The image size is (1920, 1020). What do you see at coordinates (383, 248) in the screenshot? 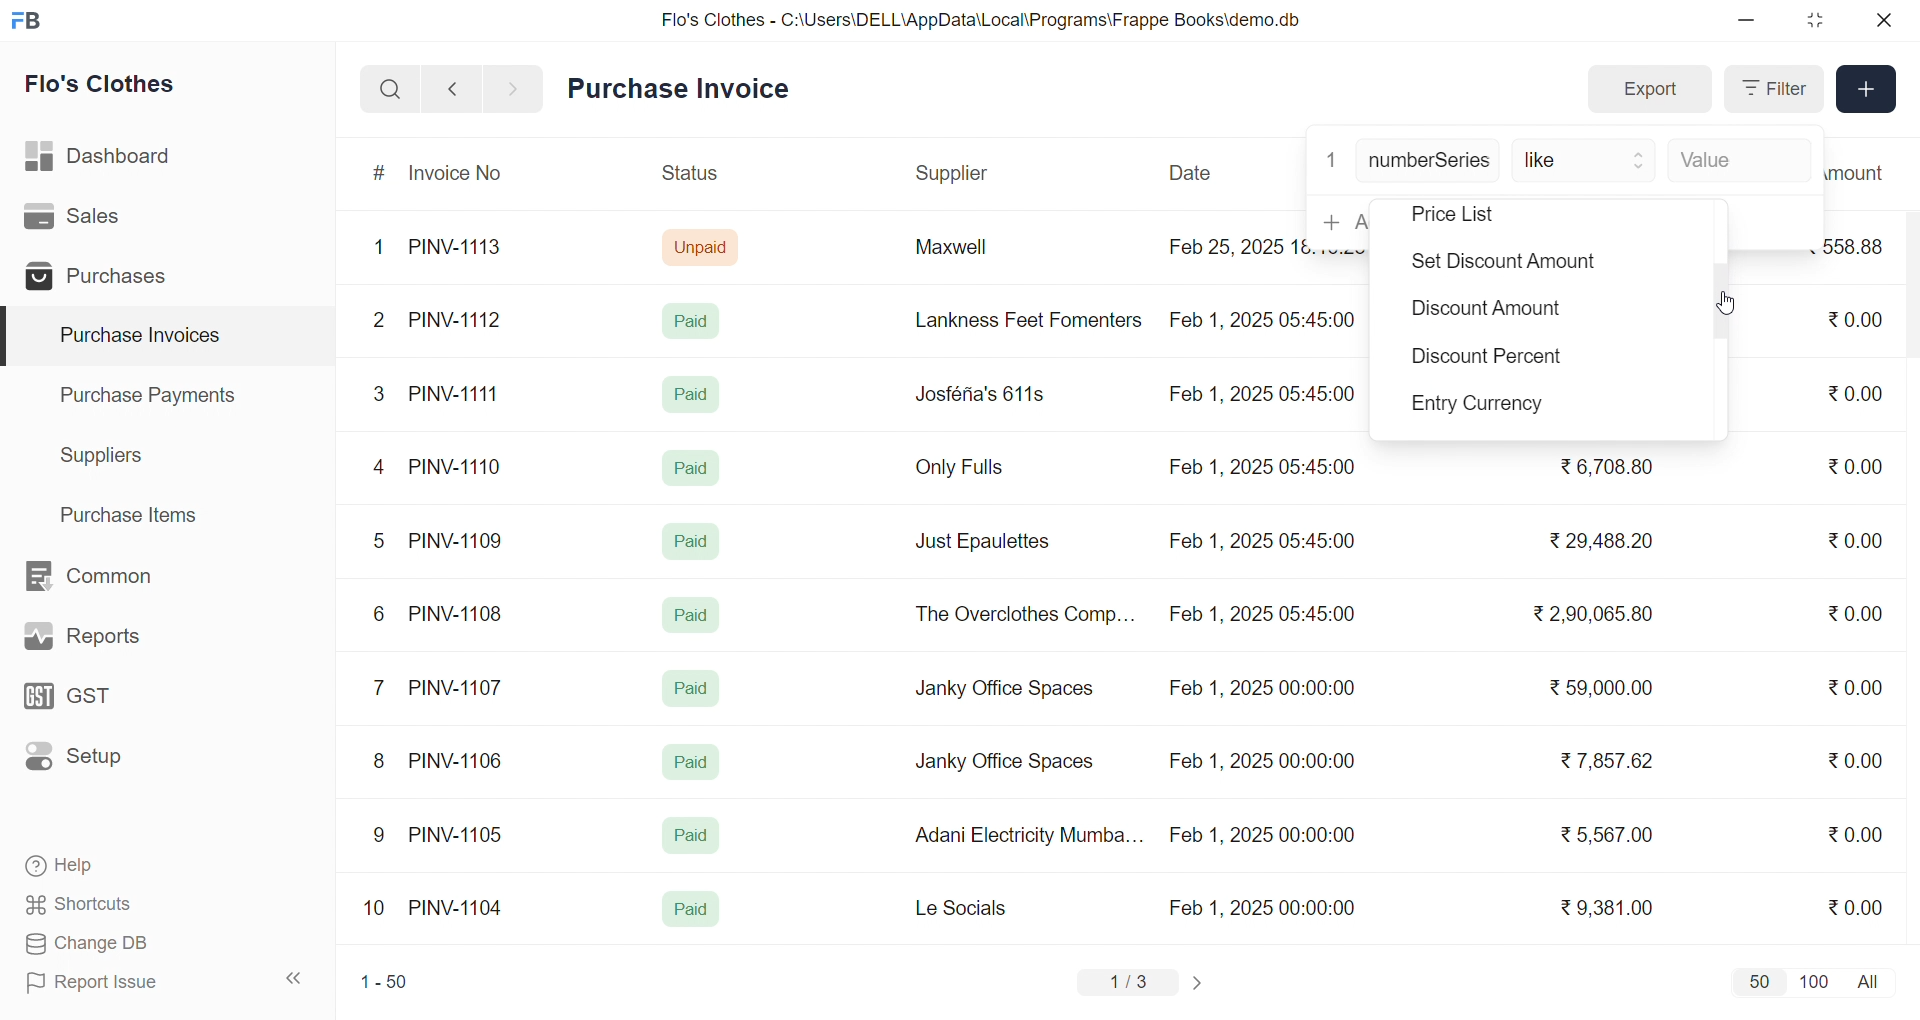
I see `1` at bounding box center [383, 248].